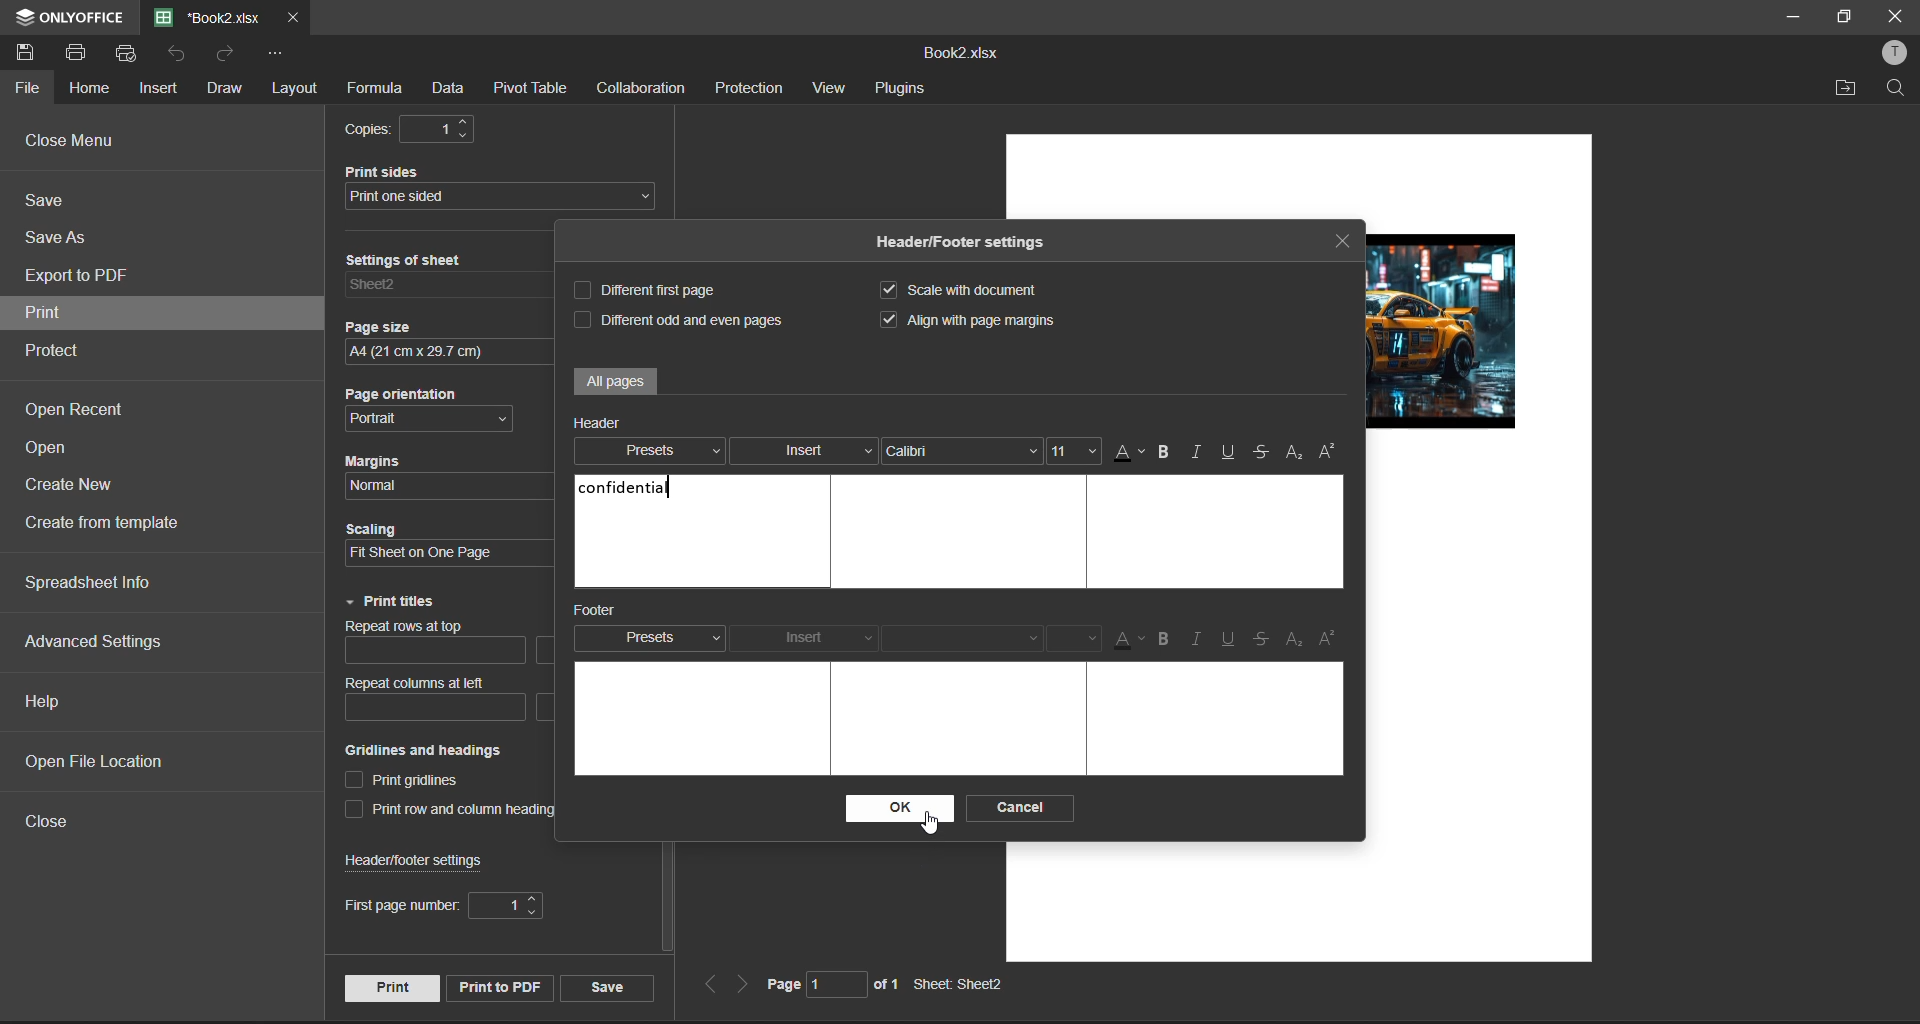 Image resolution: width=1920 pixels, height=1024 pixels. What do you see at coordinates (445, 751) in the screenshot?
I see `gridlines and headings` at bounding box center [445, 751].